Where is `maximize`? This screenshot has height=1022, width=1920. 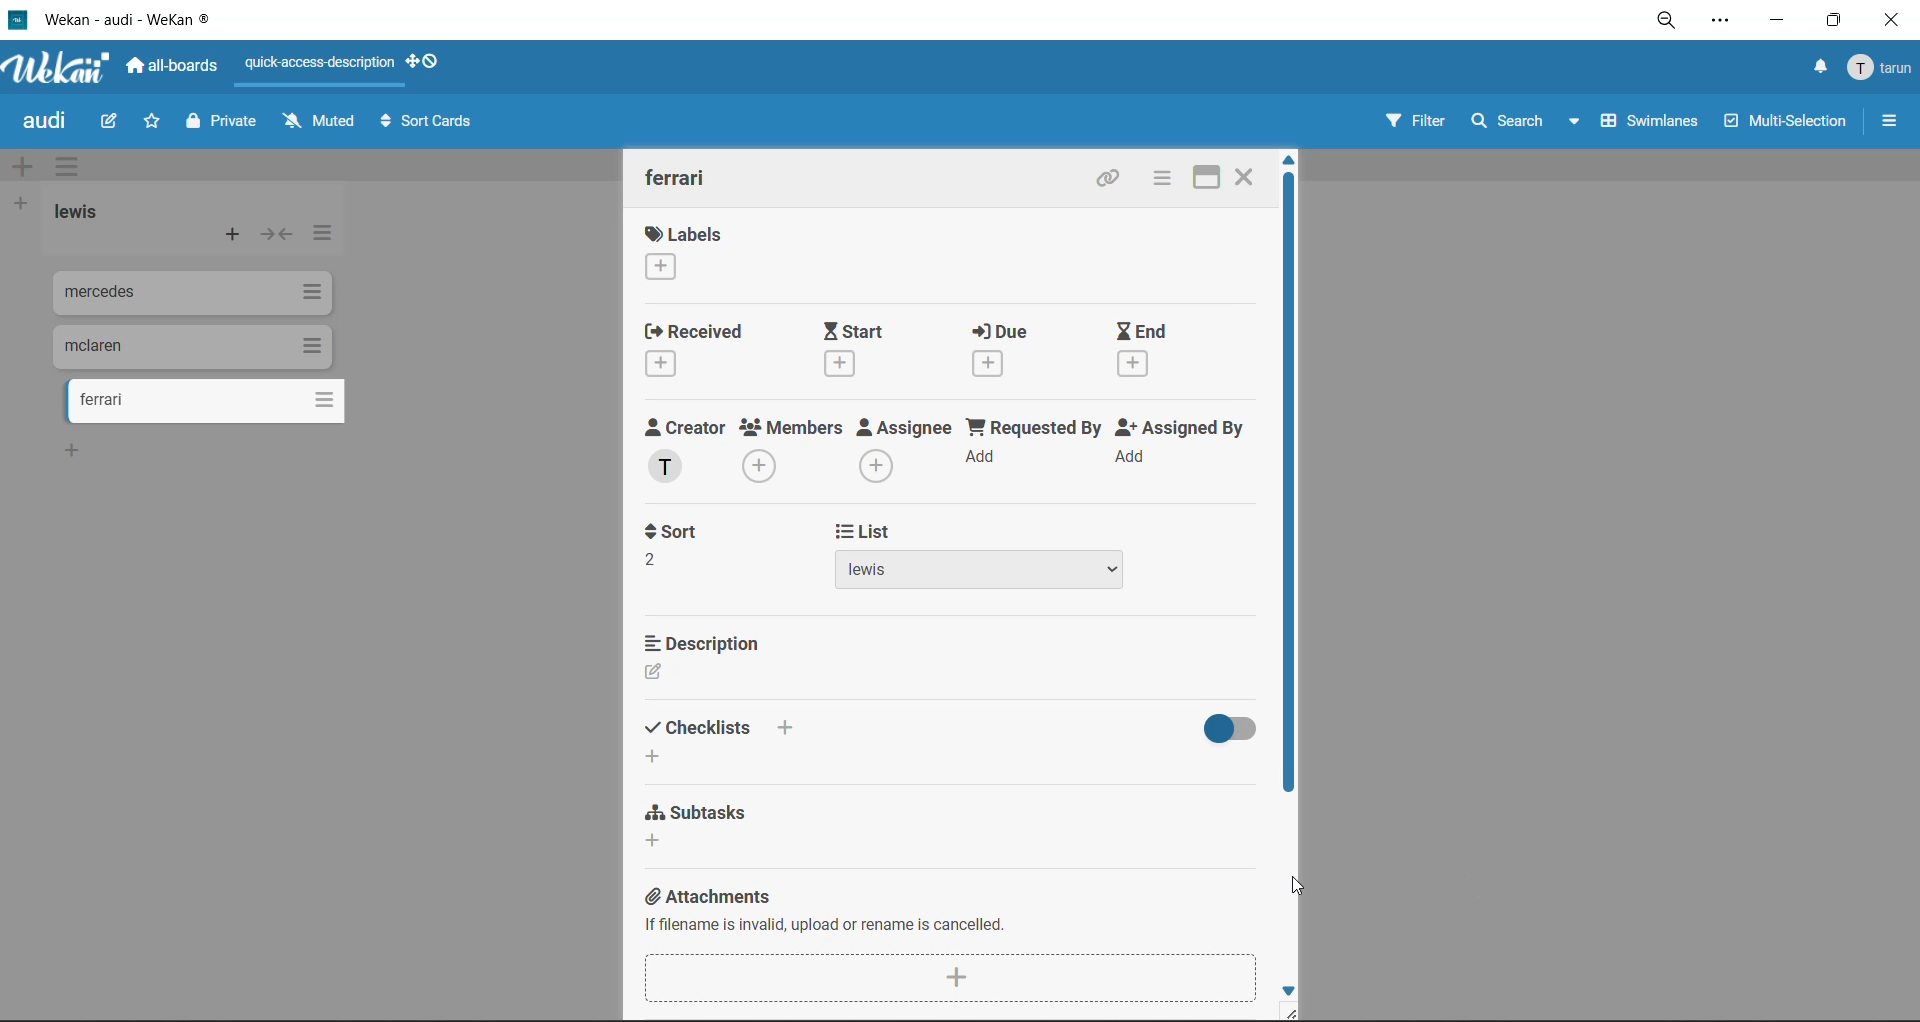 maximize is located at coordinates (1203, 180).